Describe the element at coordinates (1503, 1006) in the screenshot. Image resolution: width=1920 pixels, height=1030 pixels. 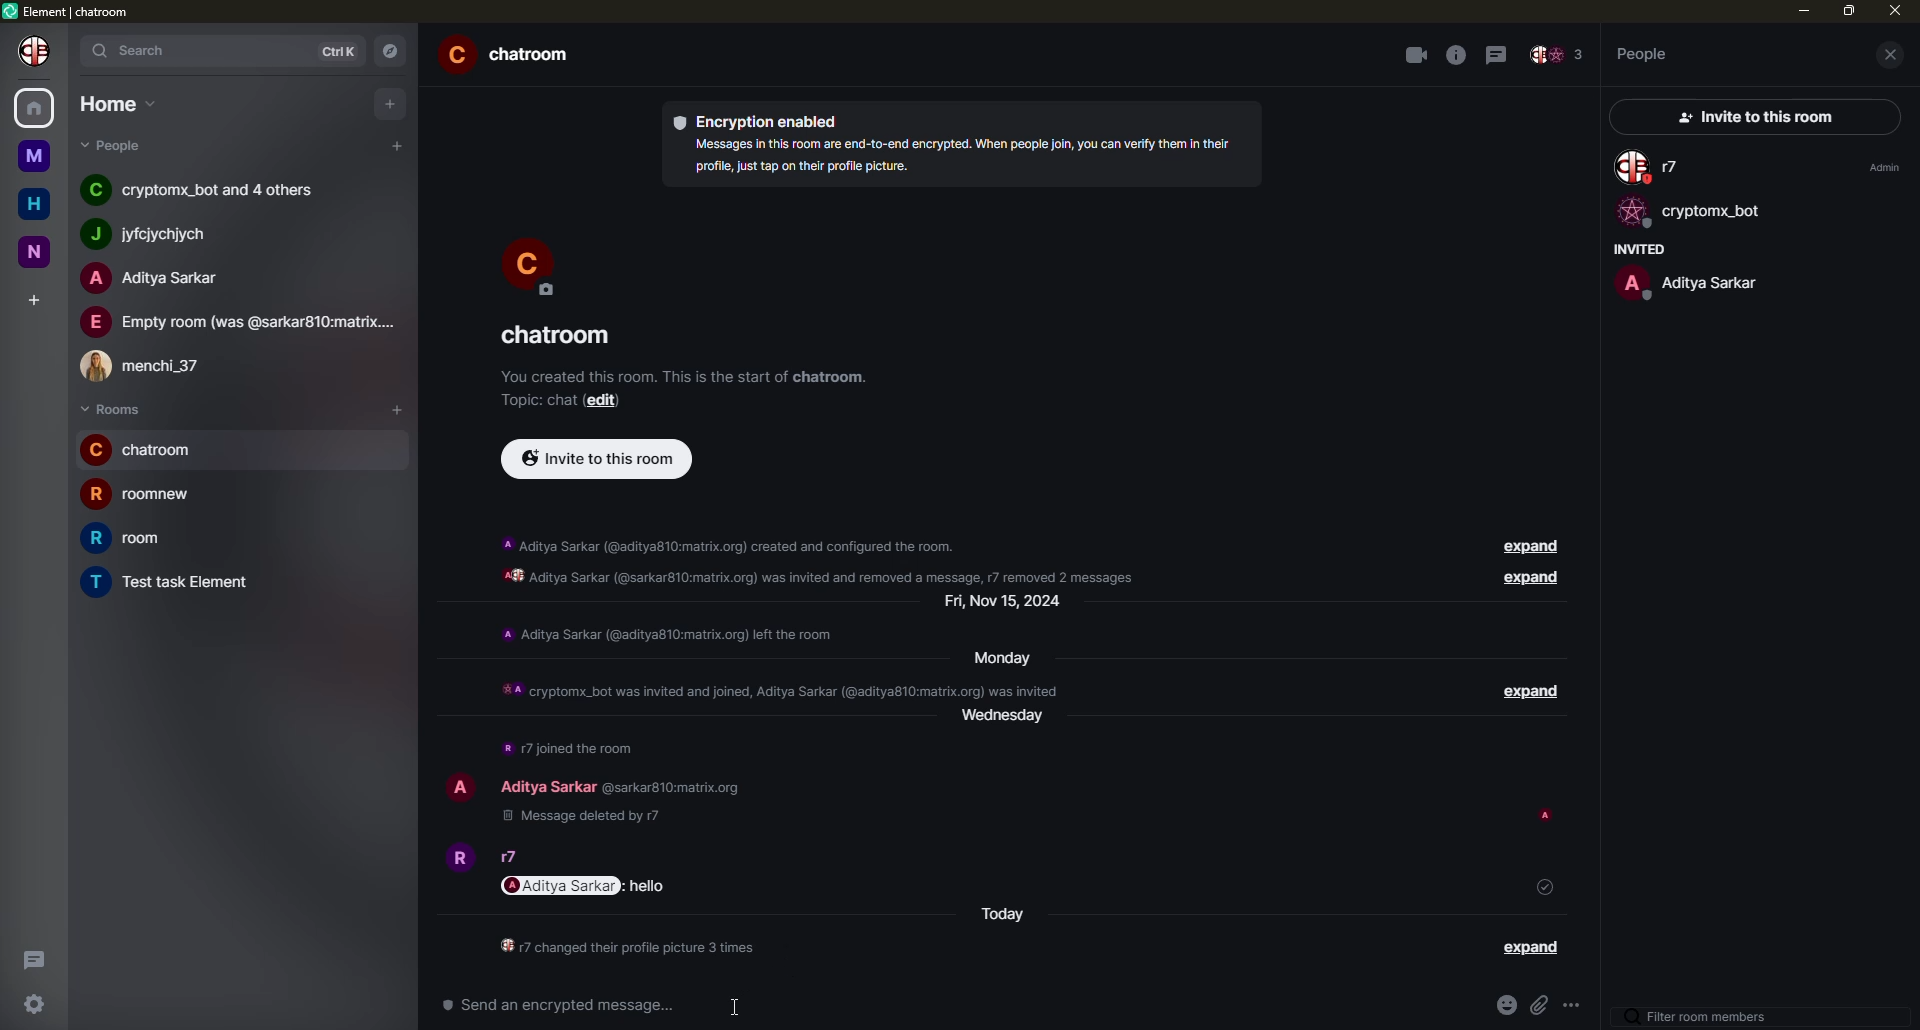
I see `emoji` at that location.